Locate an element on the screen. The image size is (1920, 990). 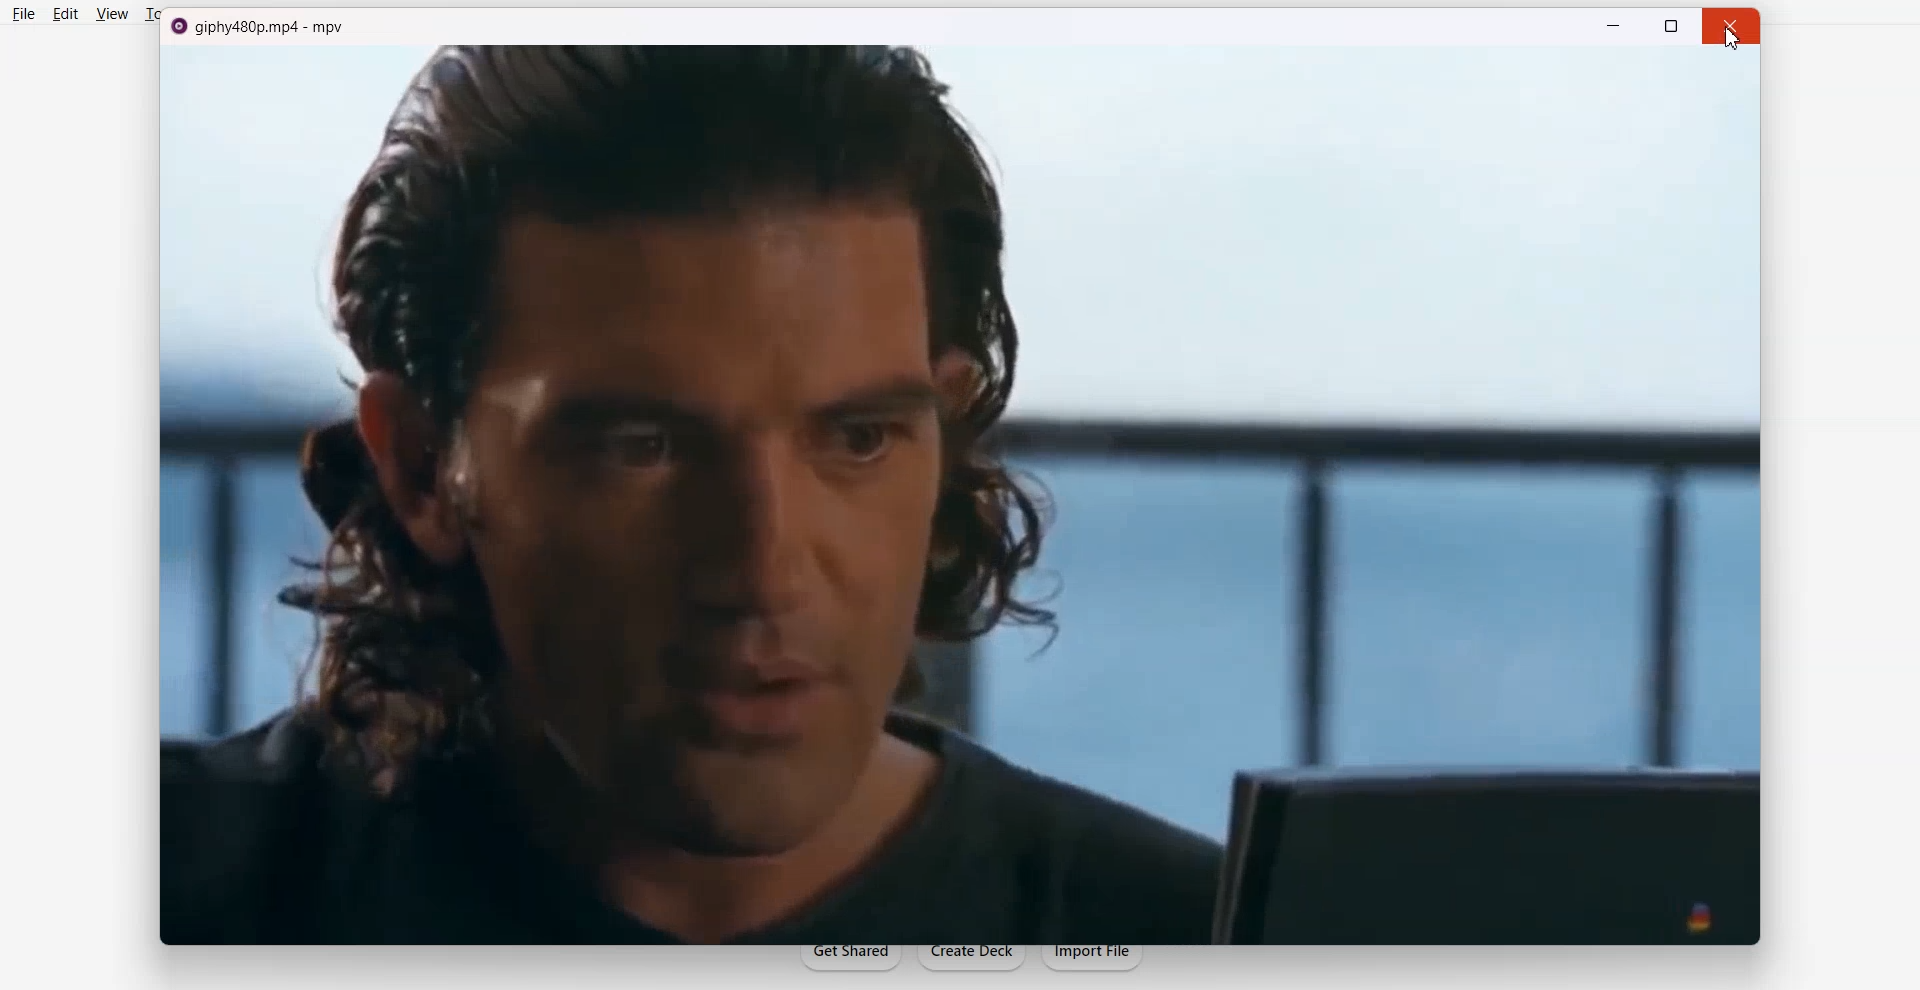
File is located at coordinates (25, 14).